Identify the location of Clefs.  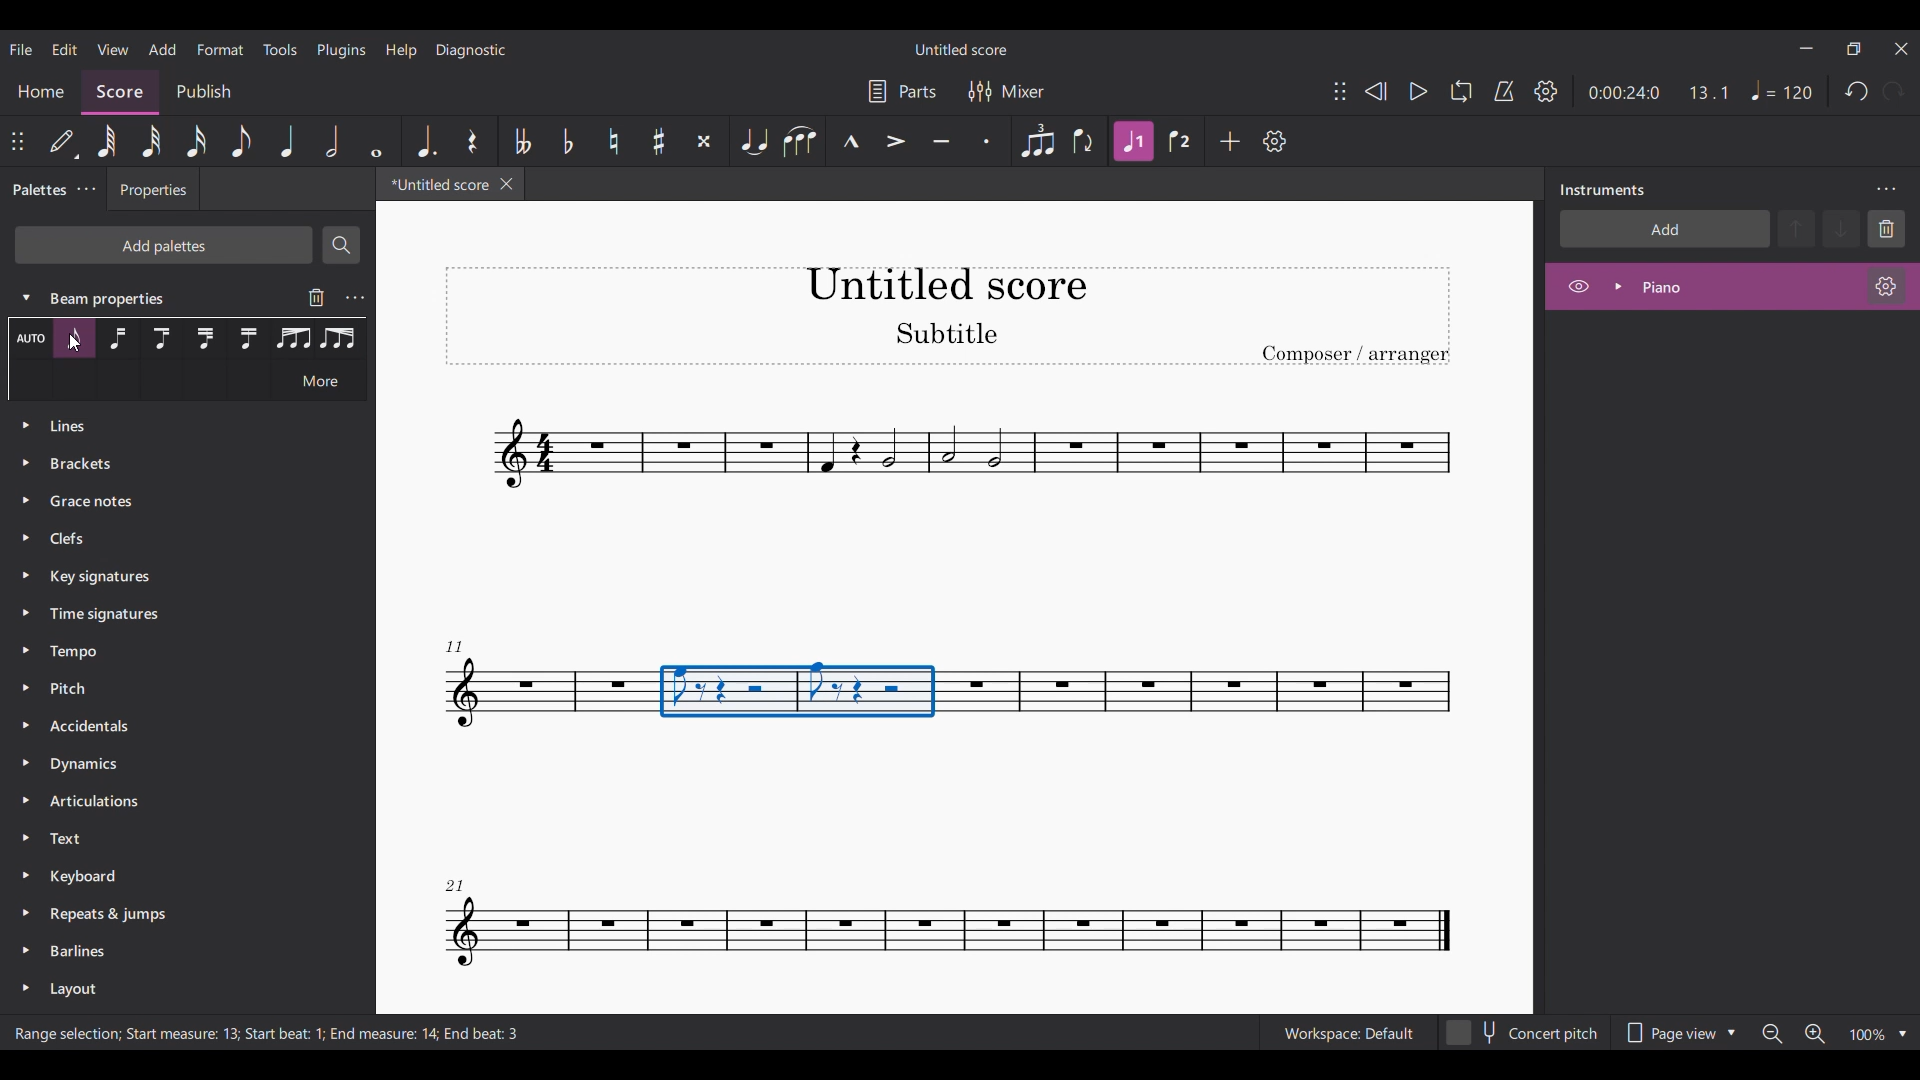
(174, 540).